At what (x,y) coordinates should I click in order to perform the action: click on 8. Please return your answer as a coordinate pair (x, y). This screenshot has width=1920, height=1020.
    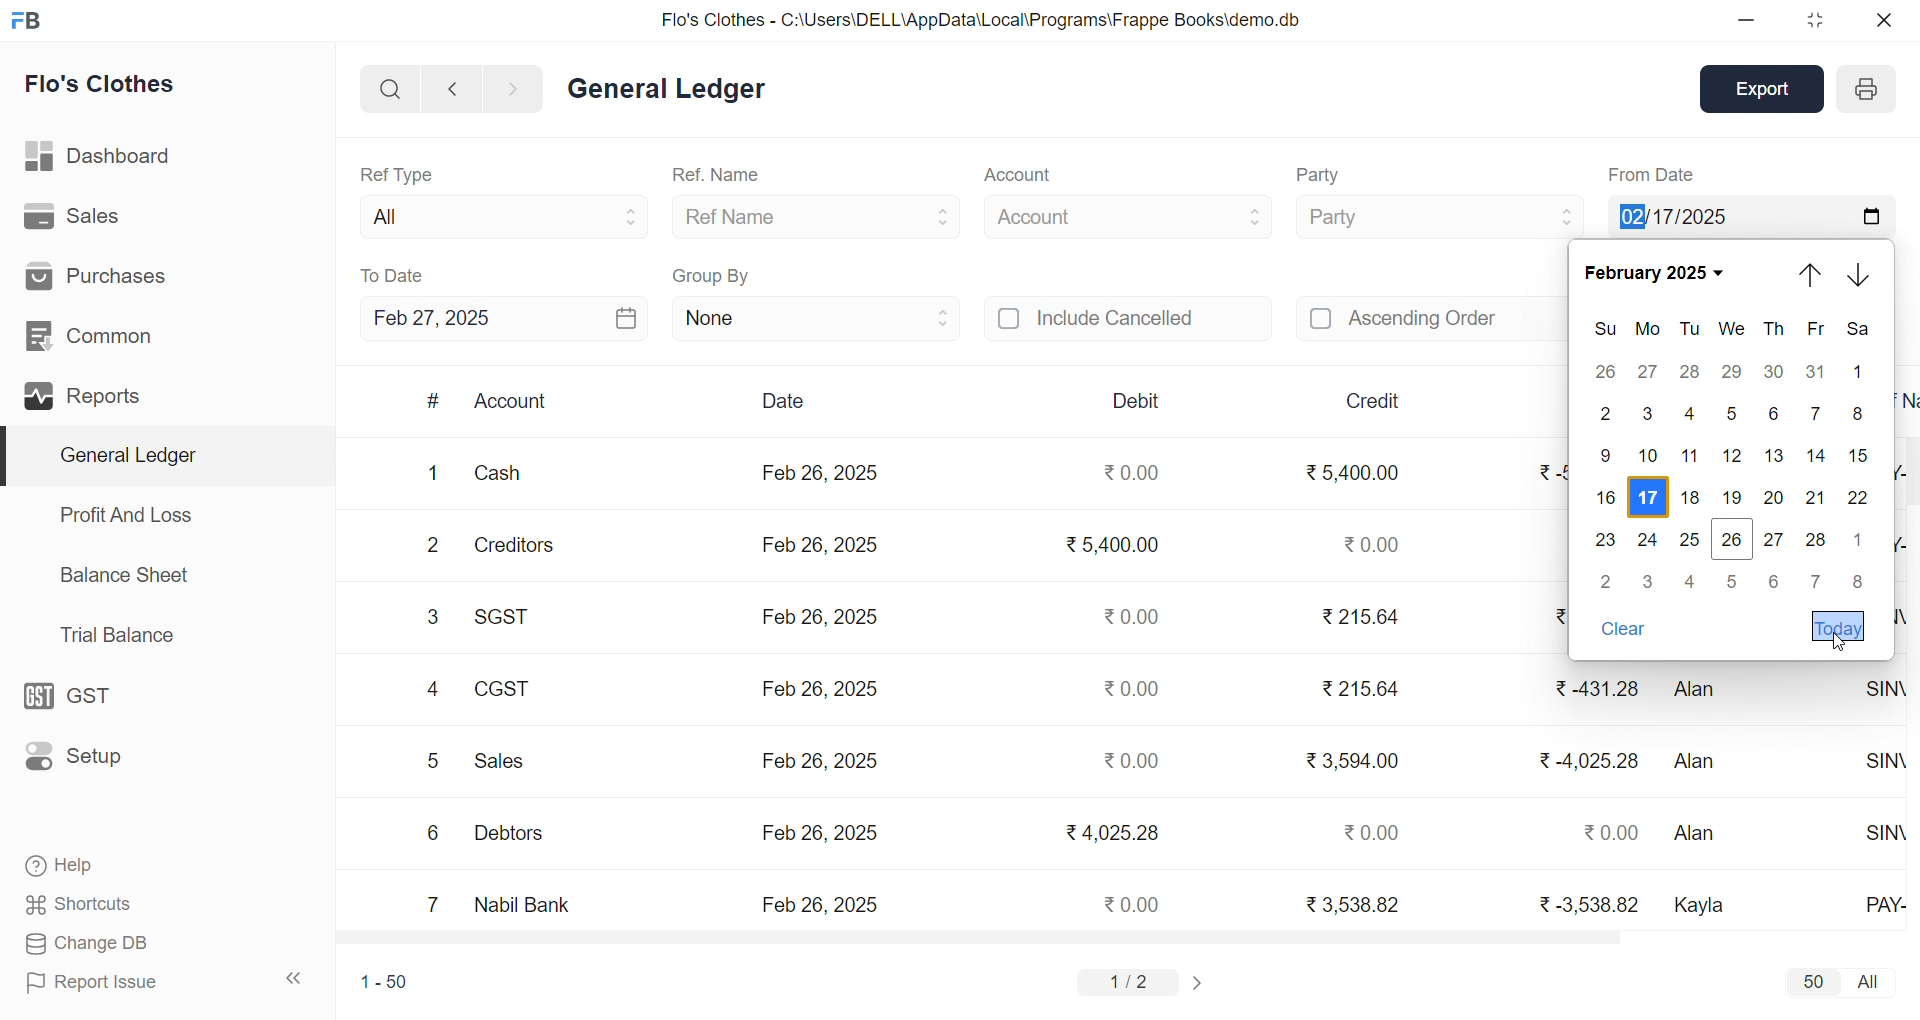
    Looking at the image, I should click on (1854, 585).